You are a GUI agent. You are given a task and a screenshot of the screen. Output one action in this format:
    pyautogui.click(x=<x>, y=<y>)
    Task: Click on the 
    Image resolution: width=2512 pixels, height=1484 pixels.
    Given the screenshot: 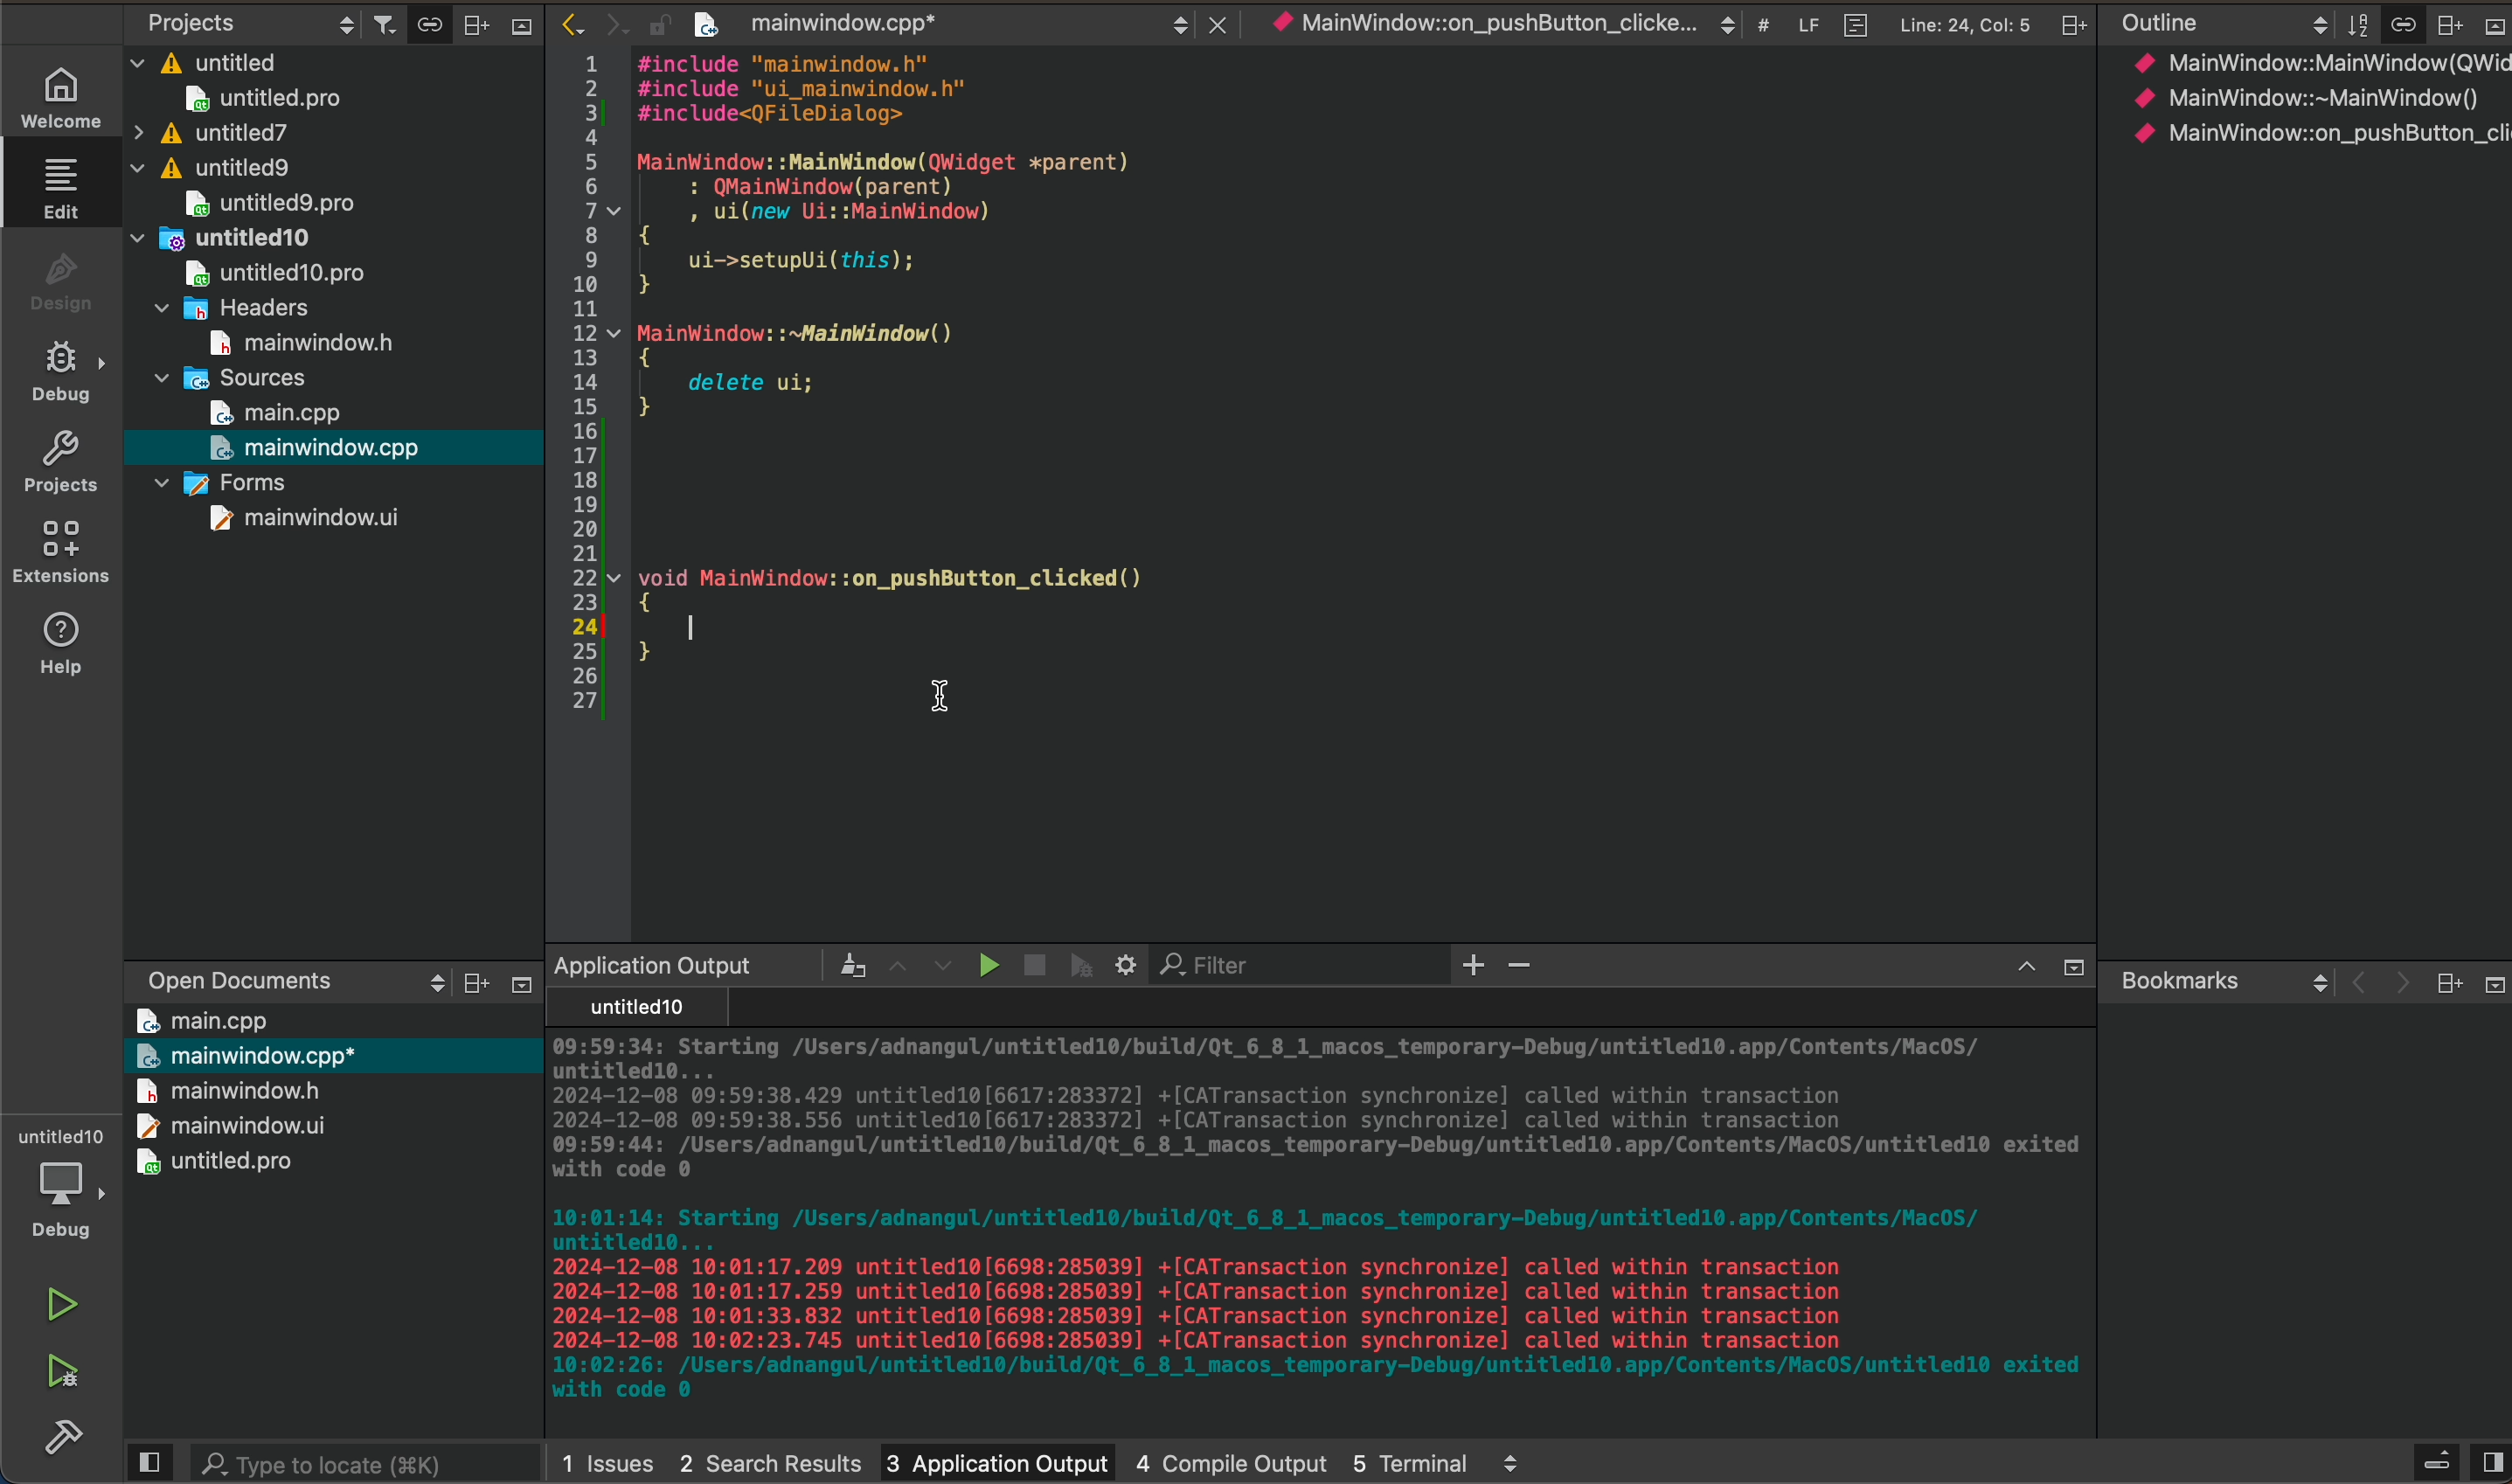 What is the action you would take?
    pyautogui.click(x=2446, y=23)
    